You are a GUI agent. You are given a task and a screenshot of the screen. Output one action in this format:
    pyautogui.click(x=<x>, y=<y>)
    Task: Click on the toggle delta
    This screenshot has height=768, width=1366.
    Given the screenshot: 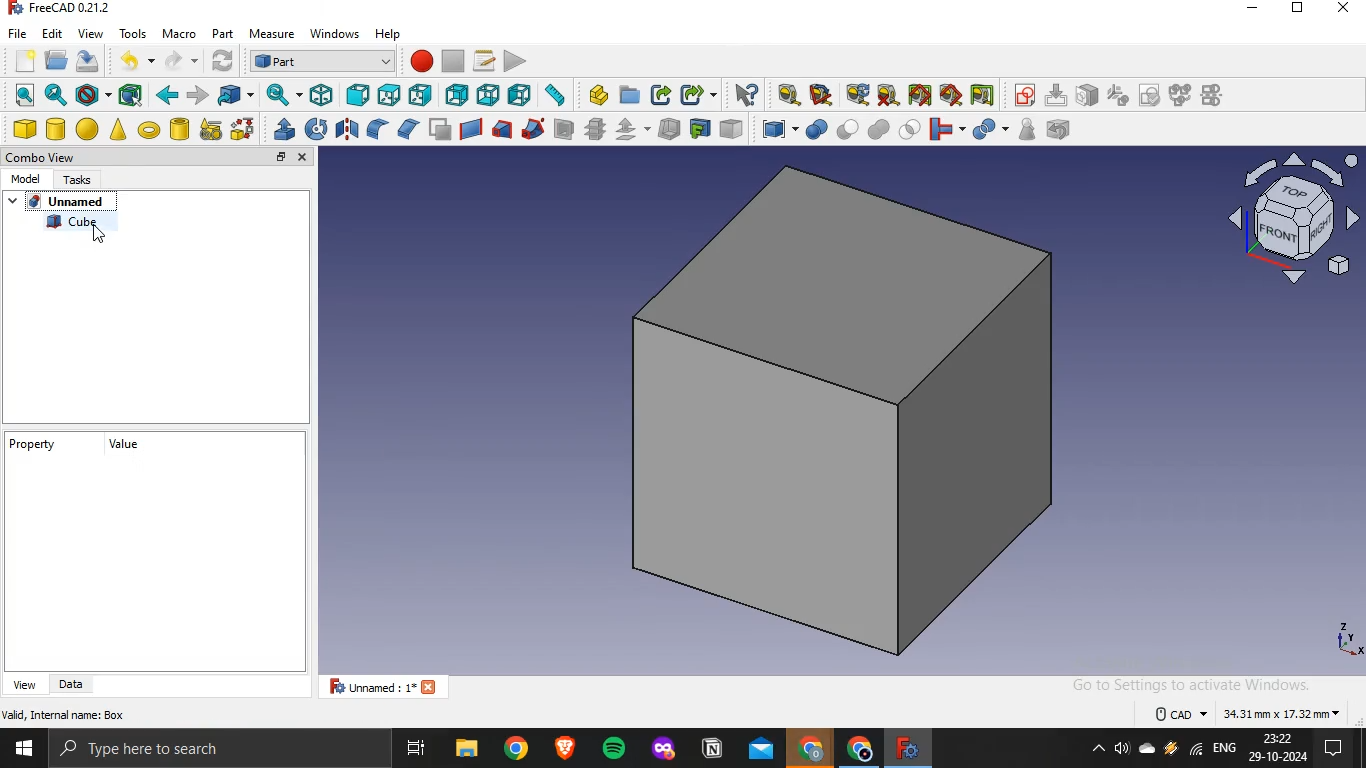 What is the action you would take?
    pyautogui.click(x=983, y=94)
    